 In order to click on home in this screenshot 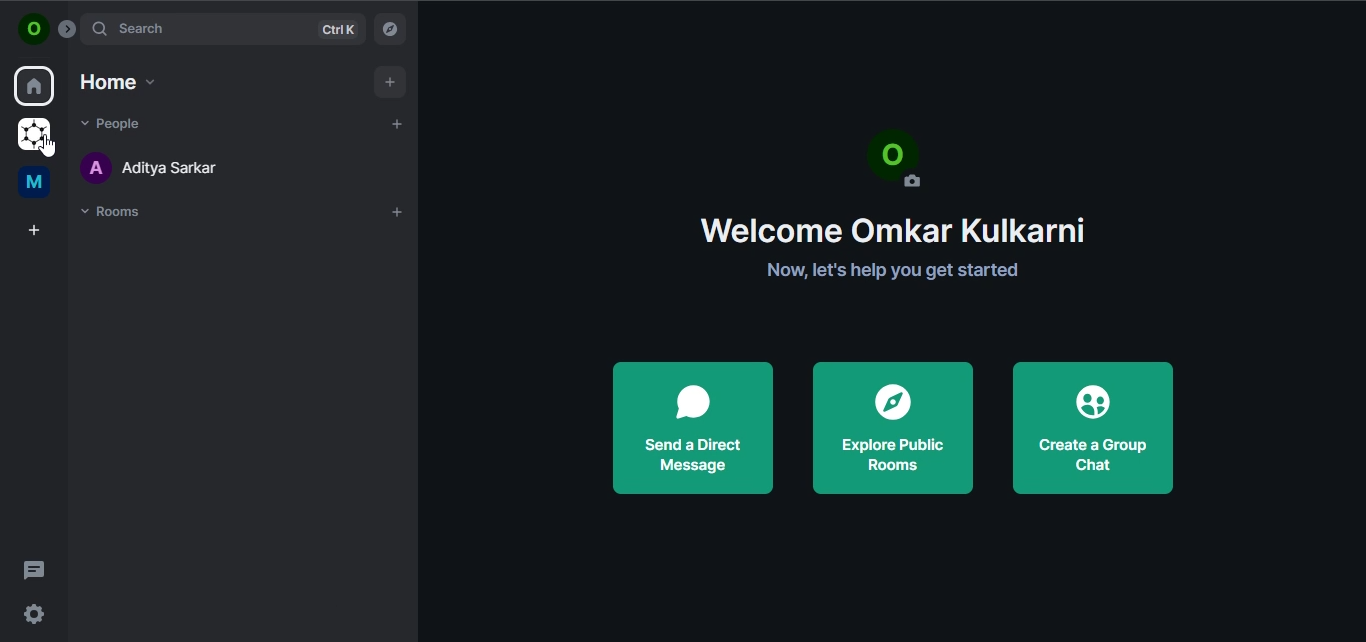, I will do `click(33, 83)`.